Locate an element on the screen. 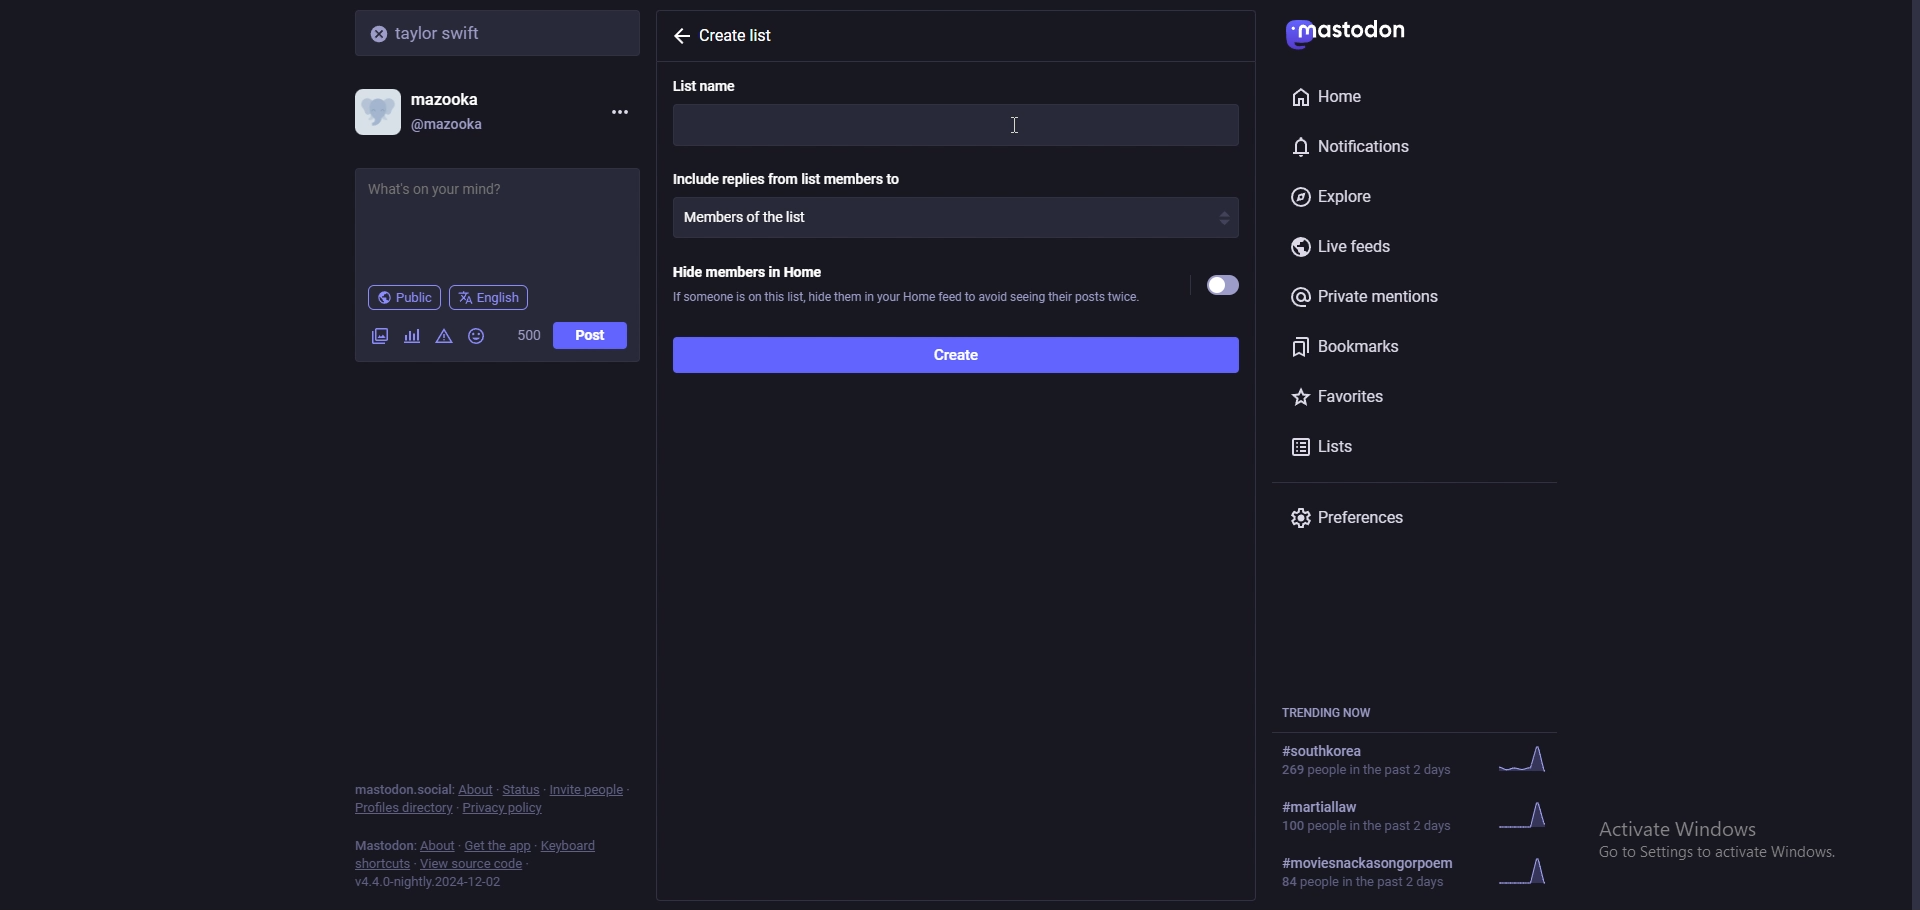 The height and width of the screenshot is (910, 1920). view source code is located at coordinates (472, 865).